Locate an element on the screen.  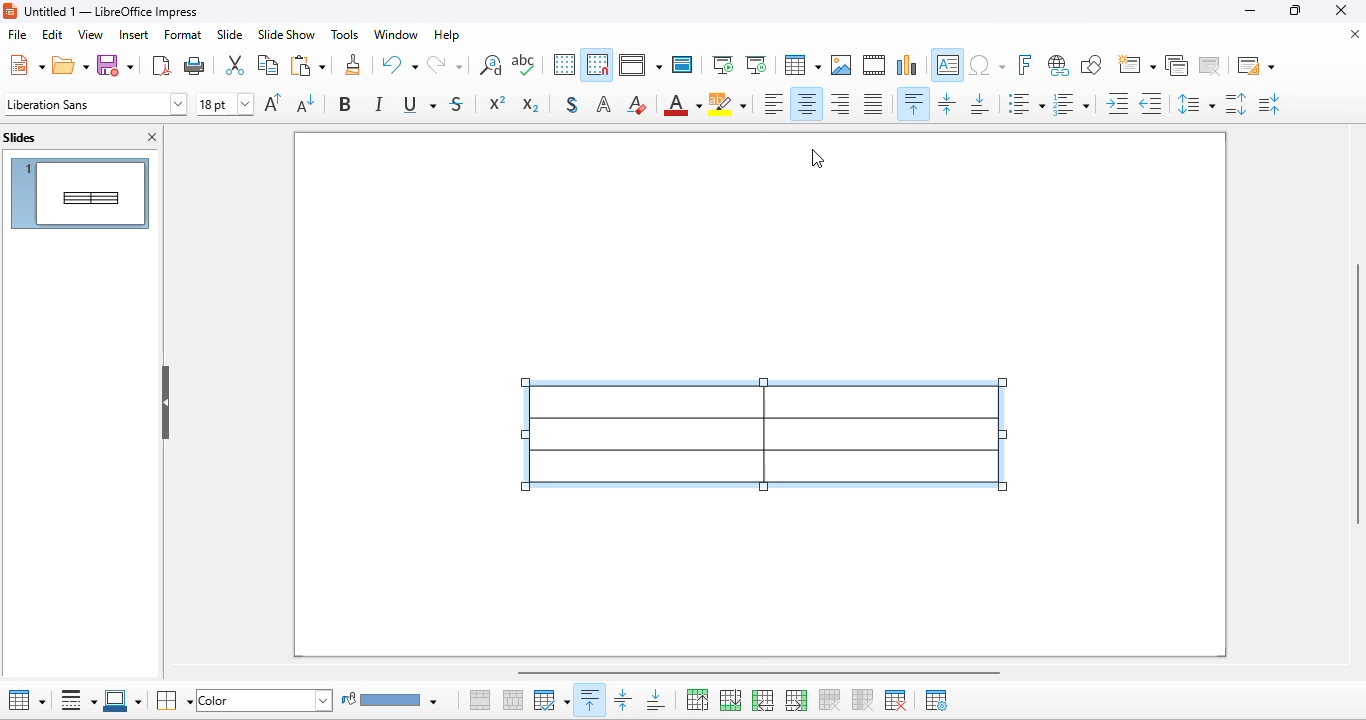
character highlighting color is located at coordinates (728, 104).